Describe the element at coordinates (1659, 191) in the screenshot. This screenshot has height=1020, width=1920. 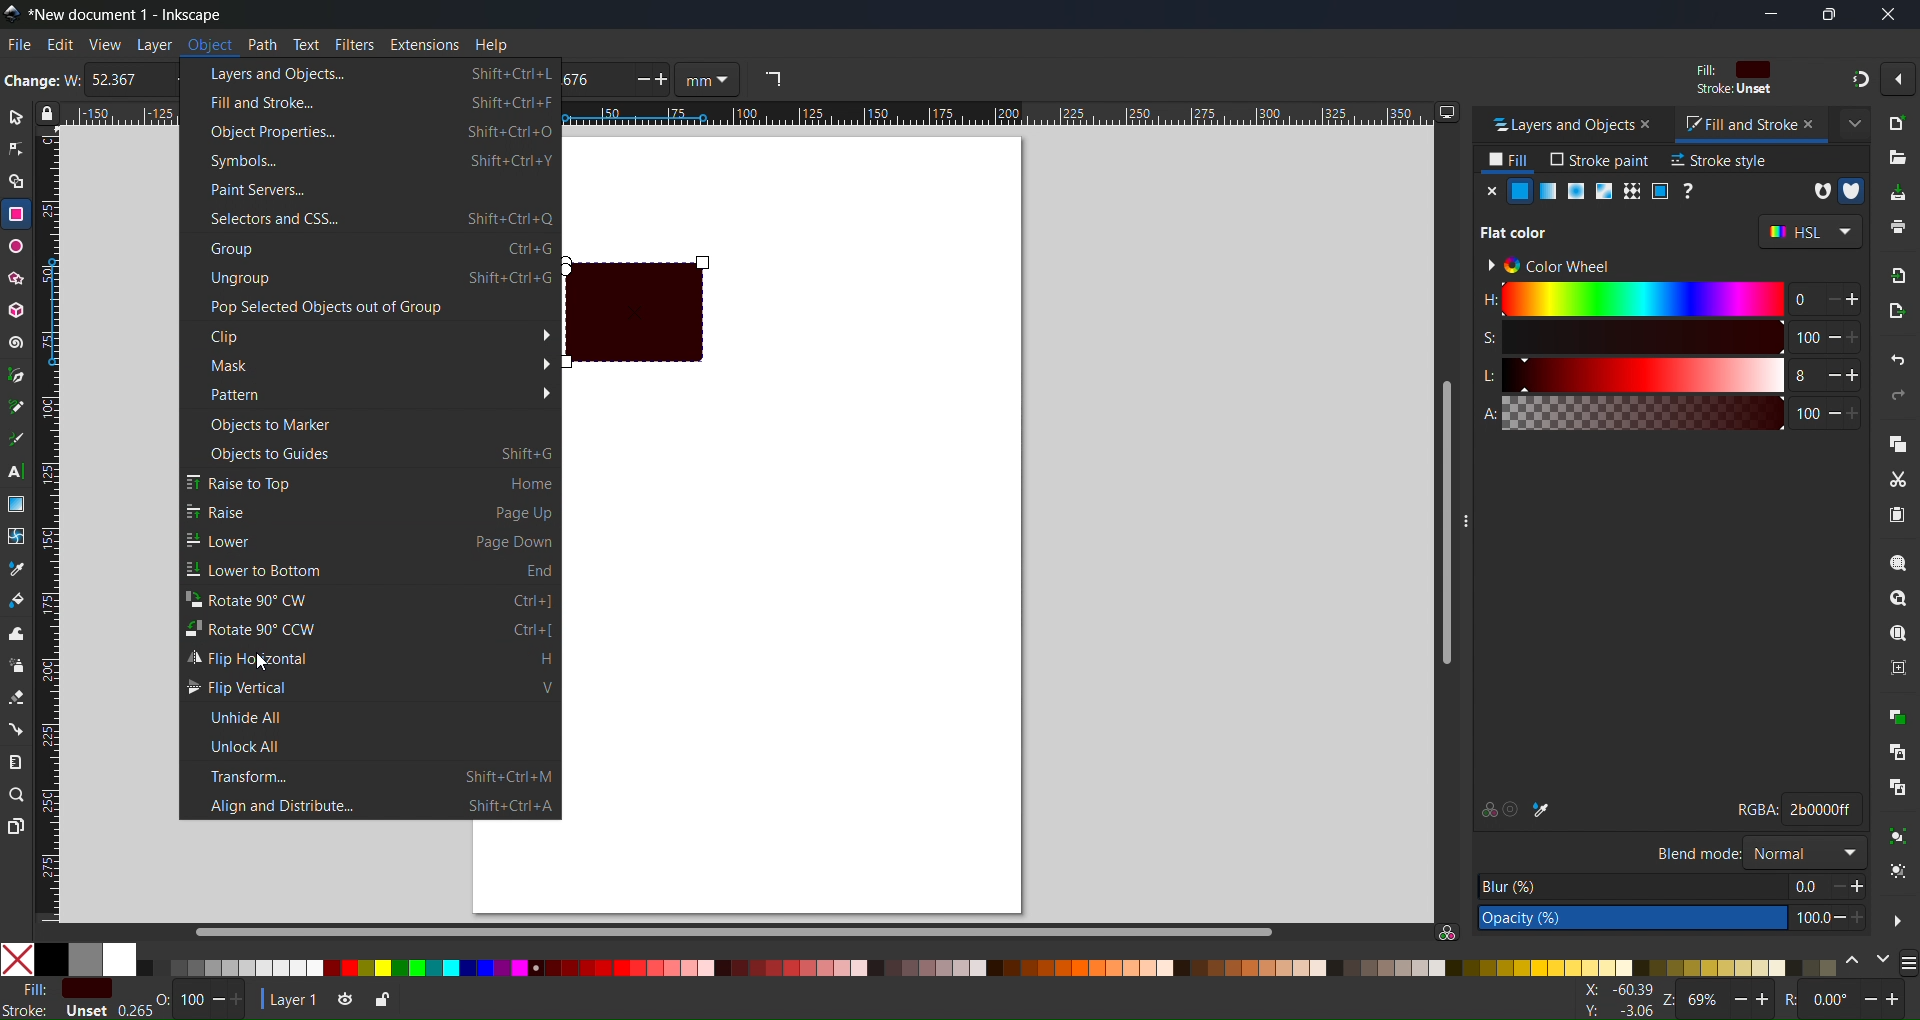
I see `Swatch` at that location.